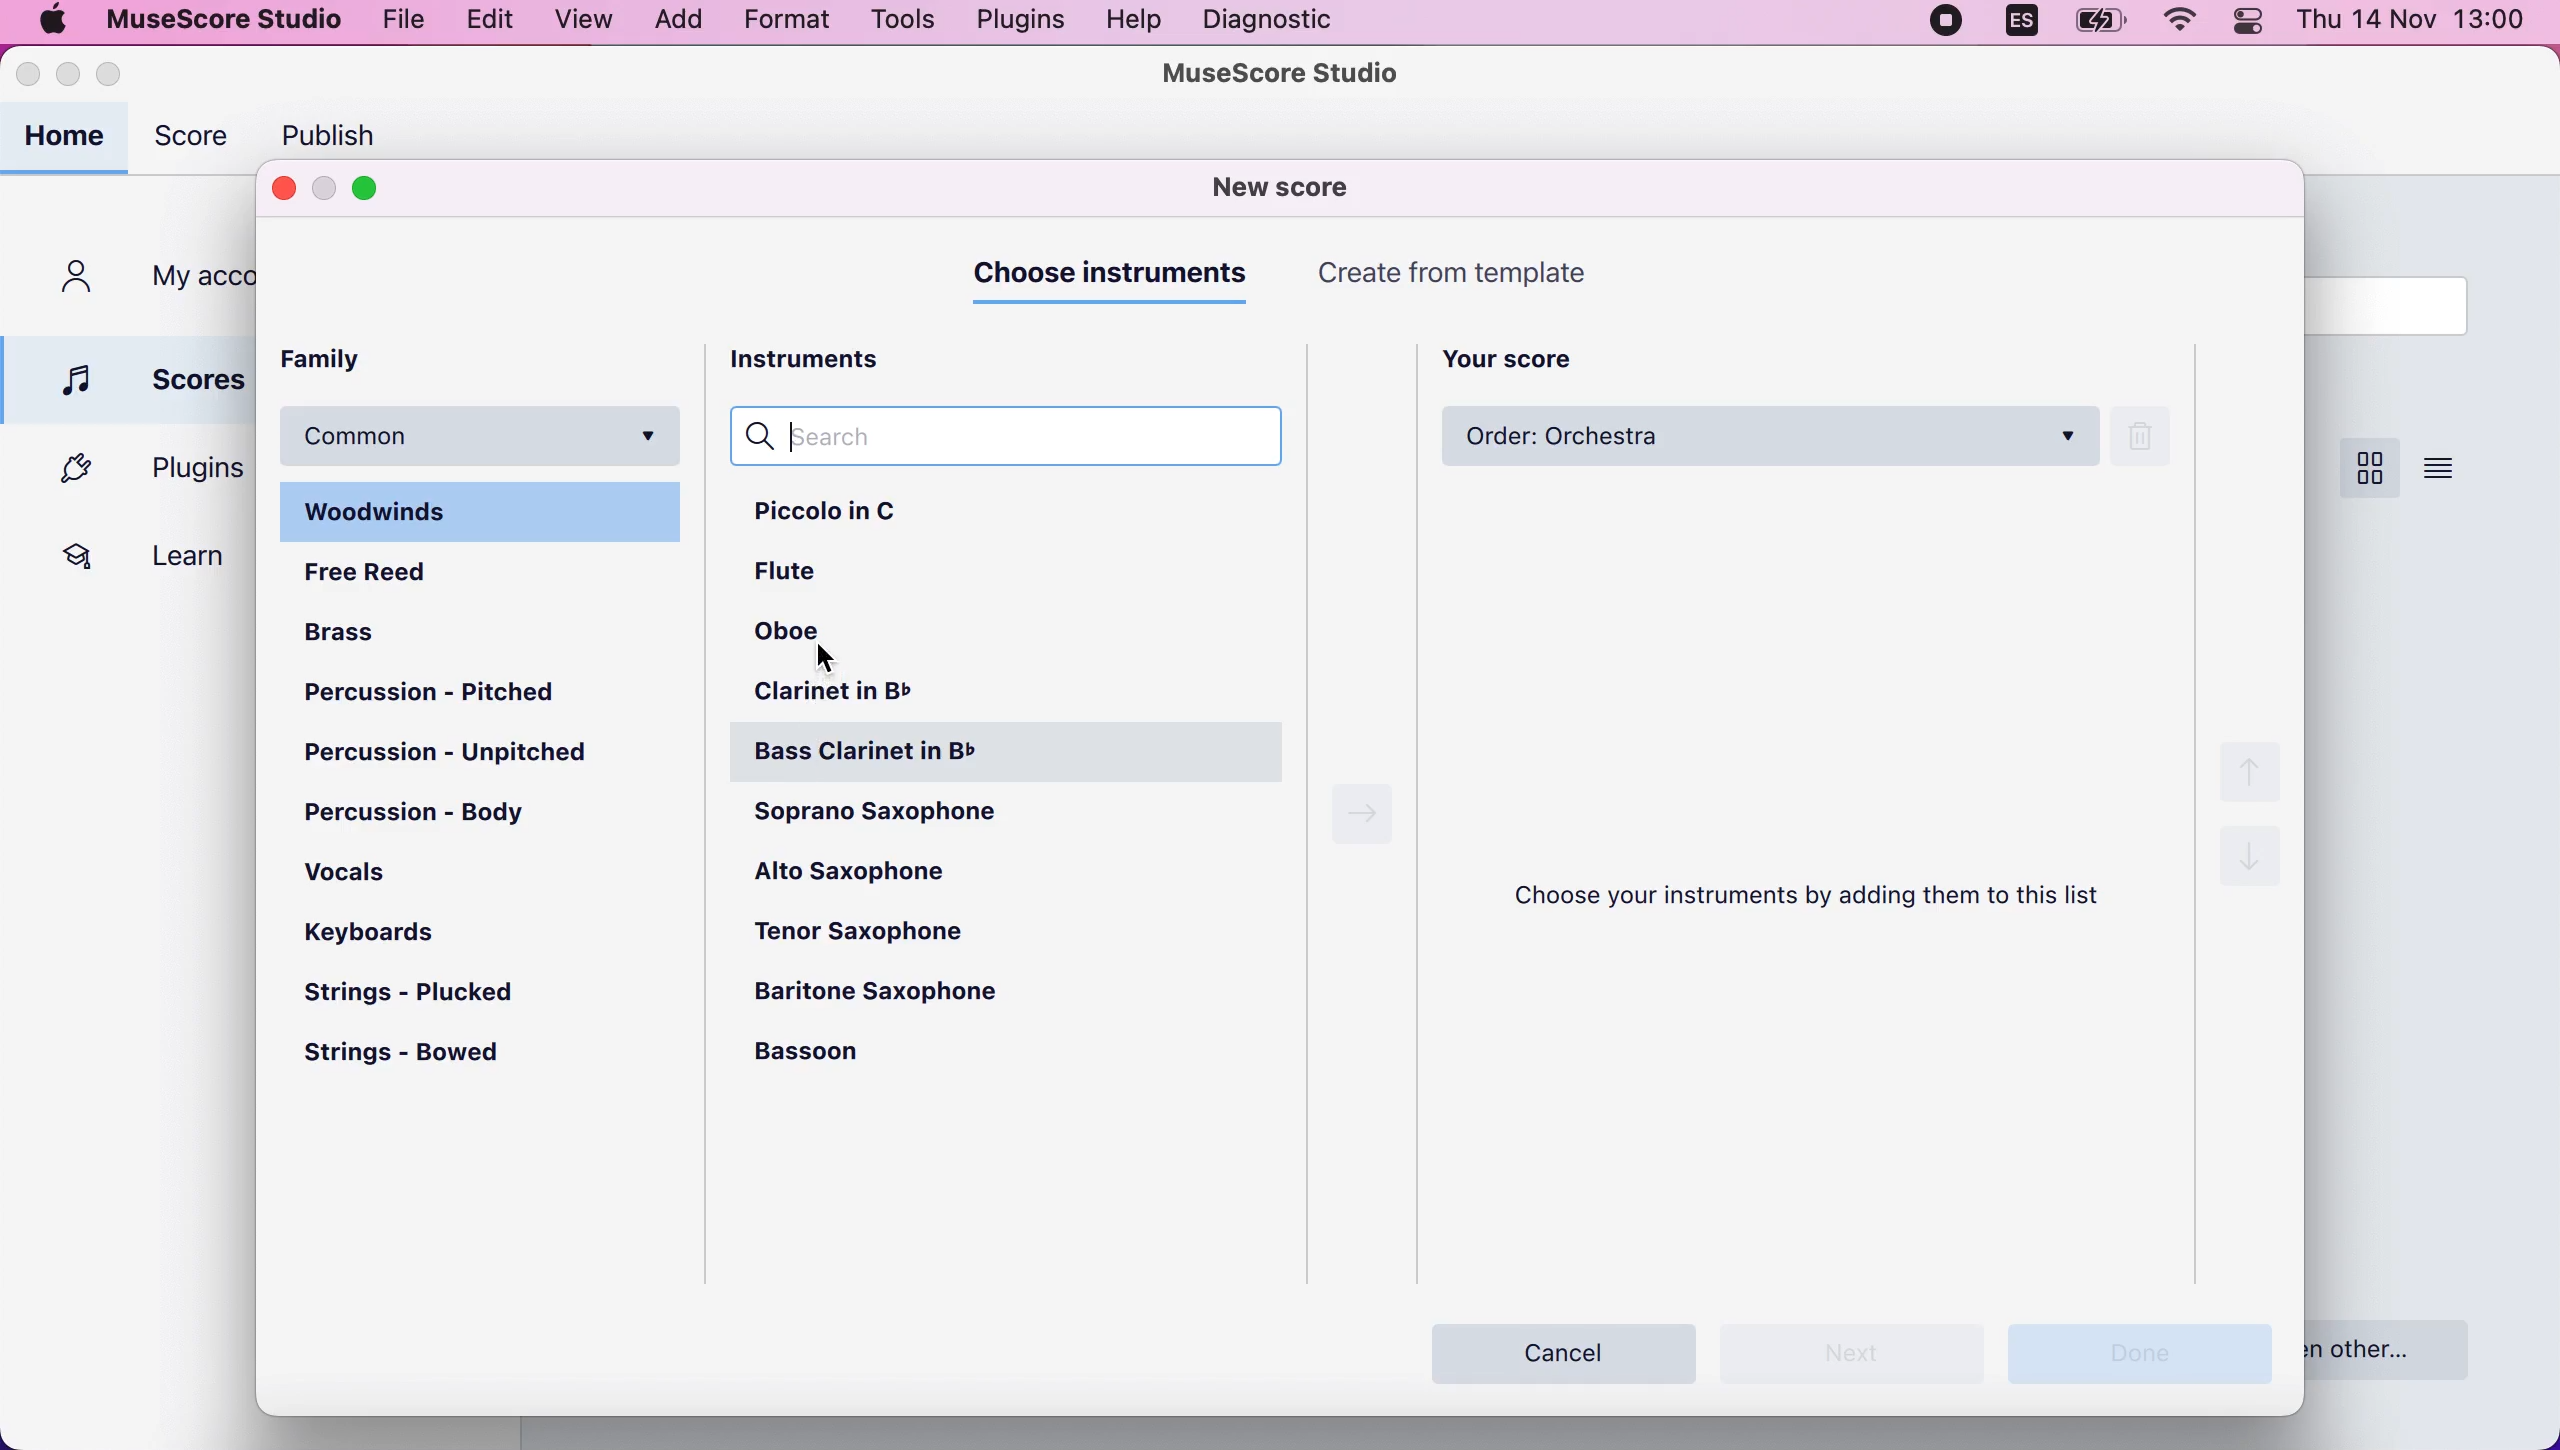  I want to click on open other, so click(2405, 1347).